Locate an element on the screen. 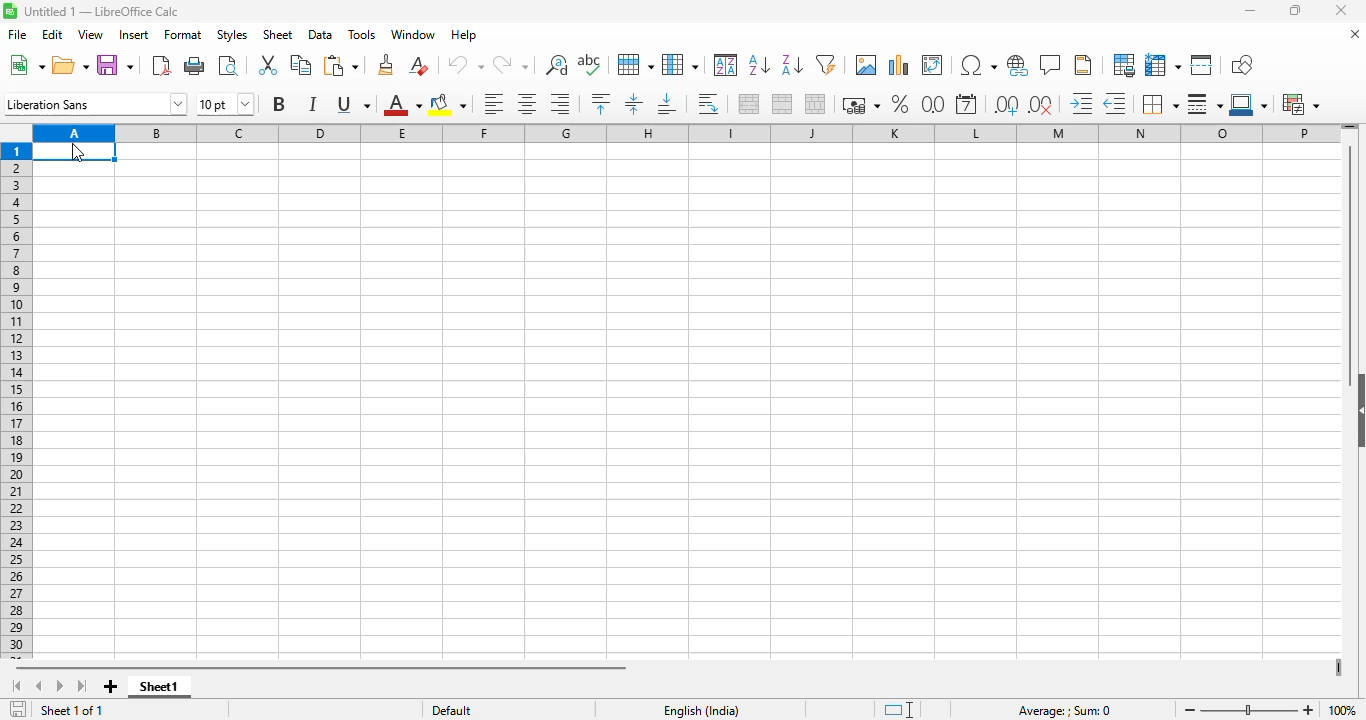 The image size is (1366, 720). format as currency is located at coordinates (860, 105).